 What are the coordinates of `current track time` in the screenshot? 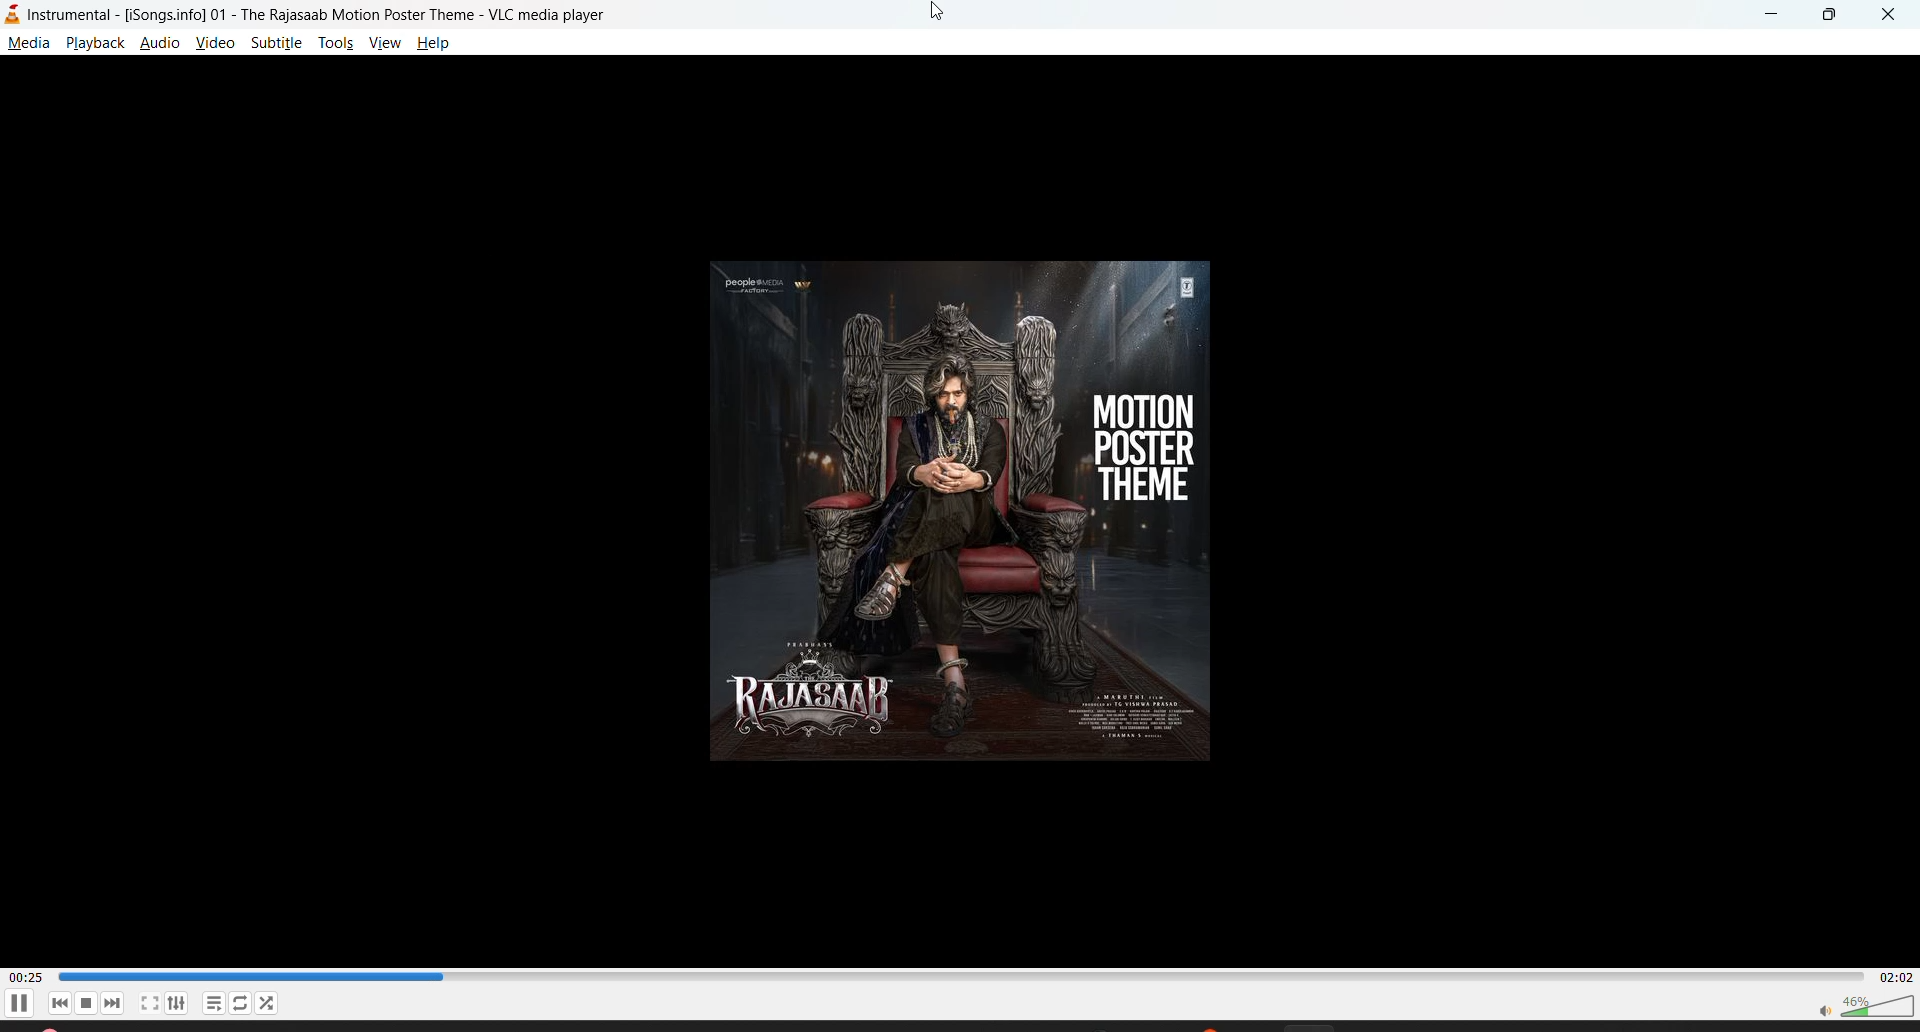 It's located at (26, 976).